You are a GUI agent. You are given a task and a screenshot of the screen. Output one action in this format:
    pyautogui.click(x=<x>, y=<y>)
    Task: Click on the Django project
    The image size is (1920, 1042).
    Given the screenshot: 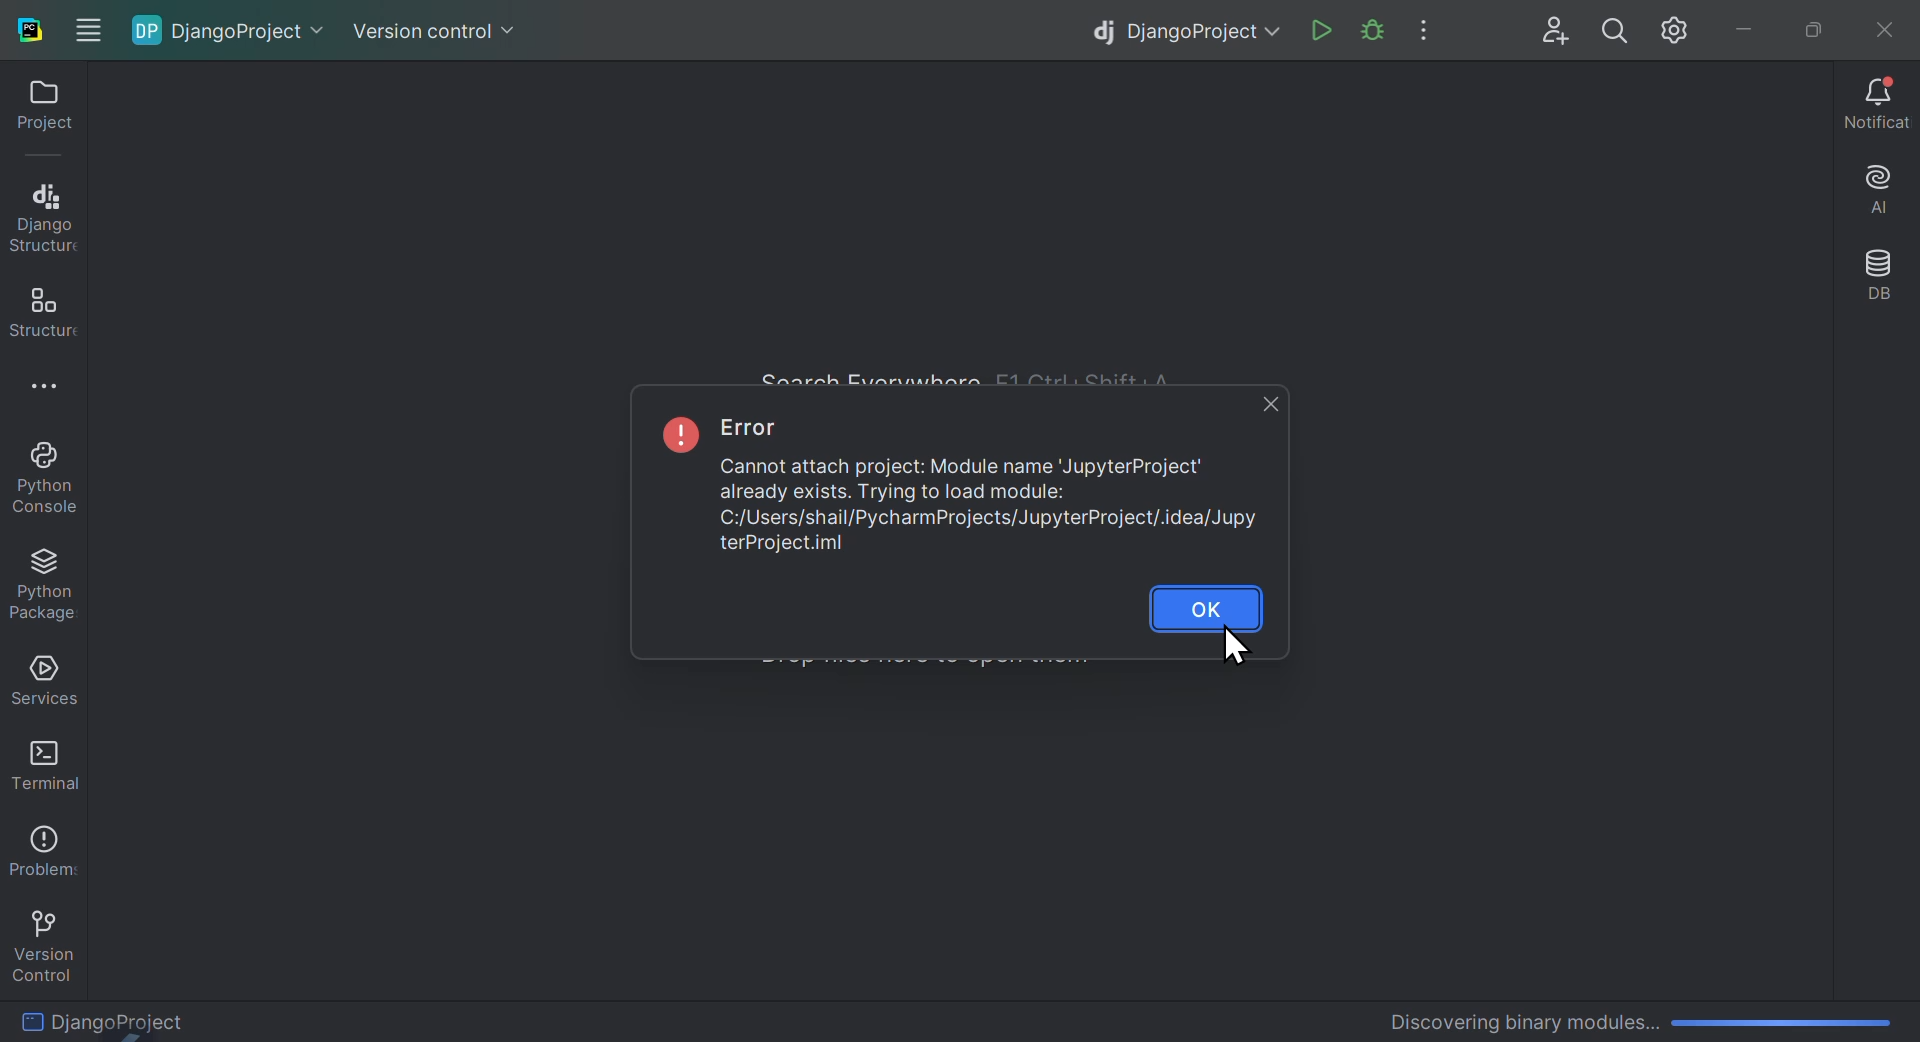 What is the action you would take?
    pyautogui.click(x=235, y=31)
    